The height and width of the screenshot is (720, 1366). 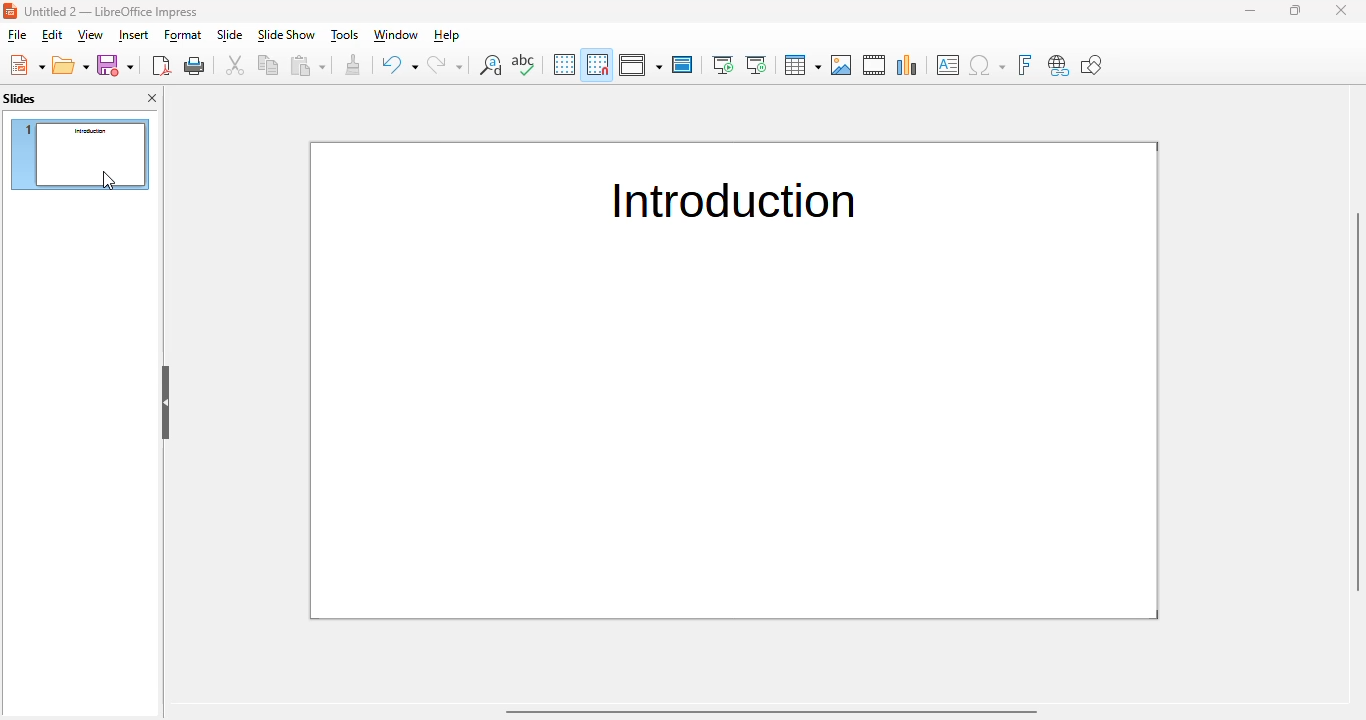 What do you see at coordinates (343, 35) in the screenshot?
I see `tools` at bounding box center [343, 35].